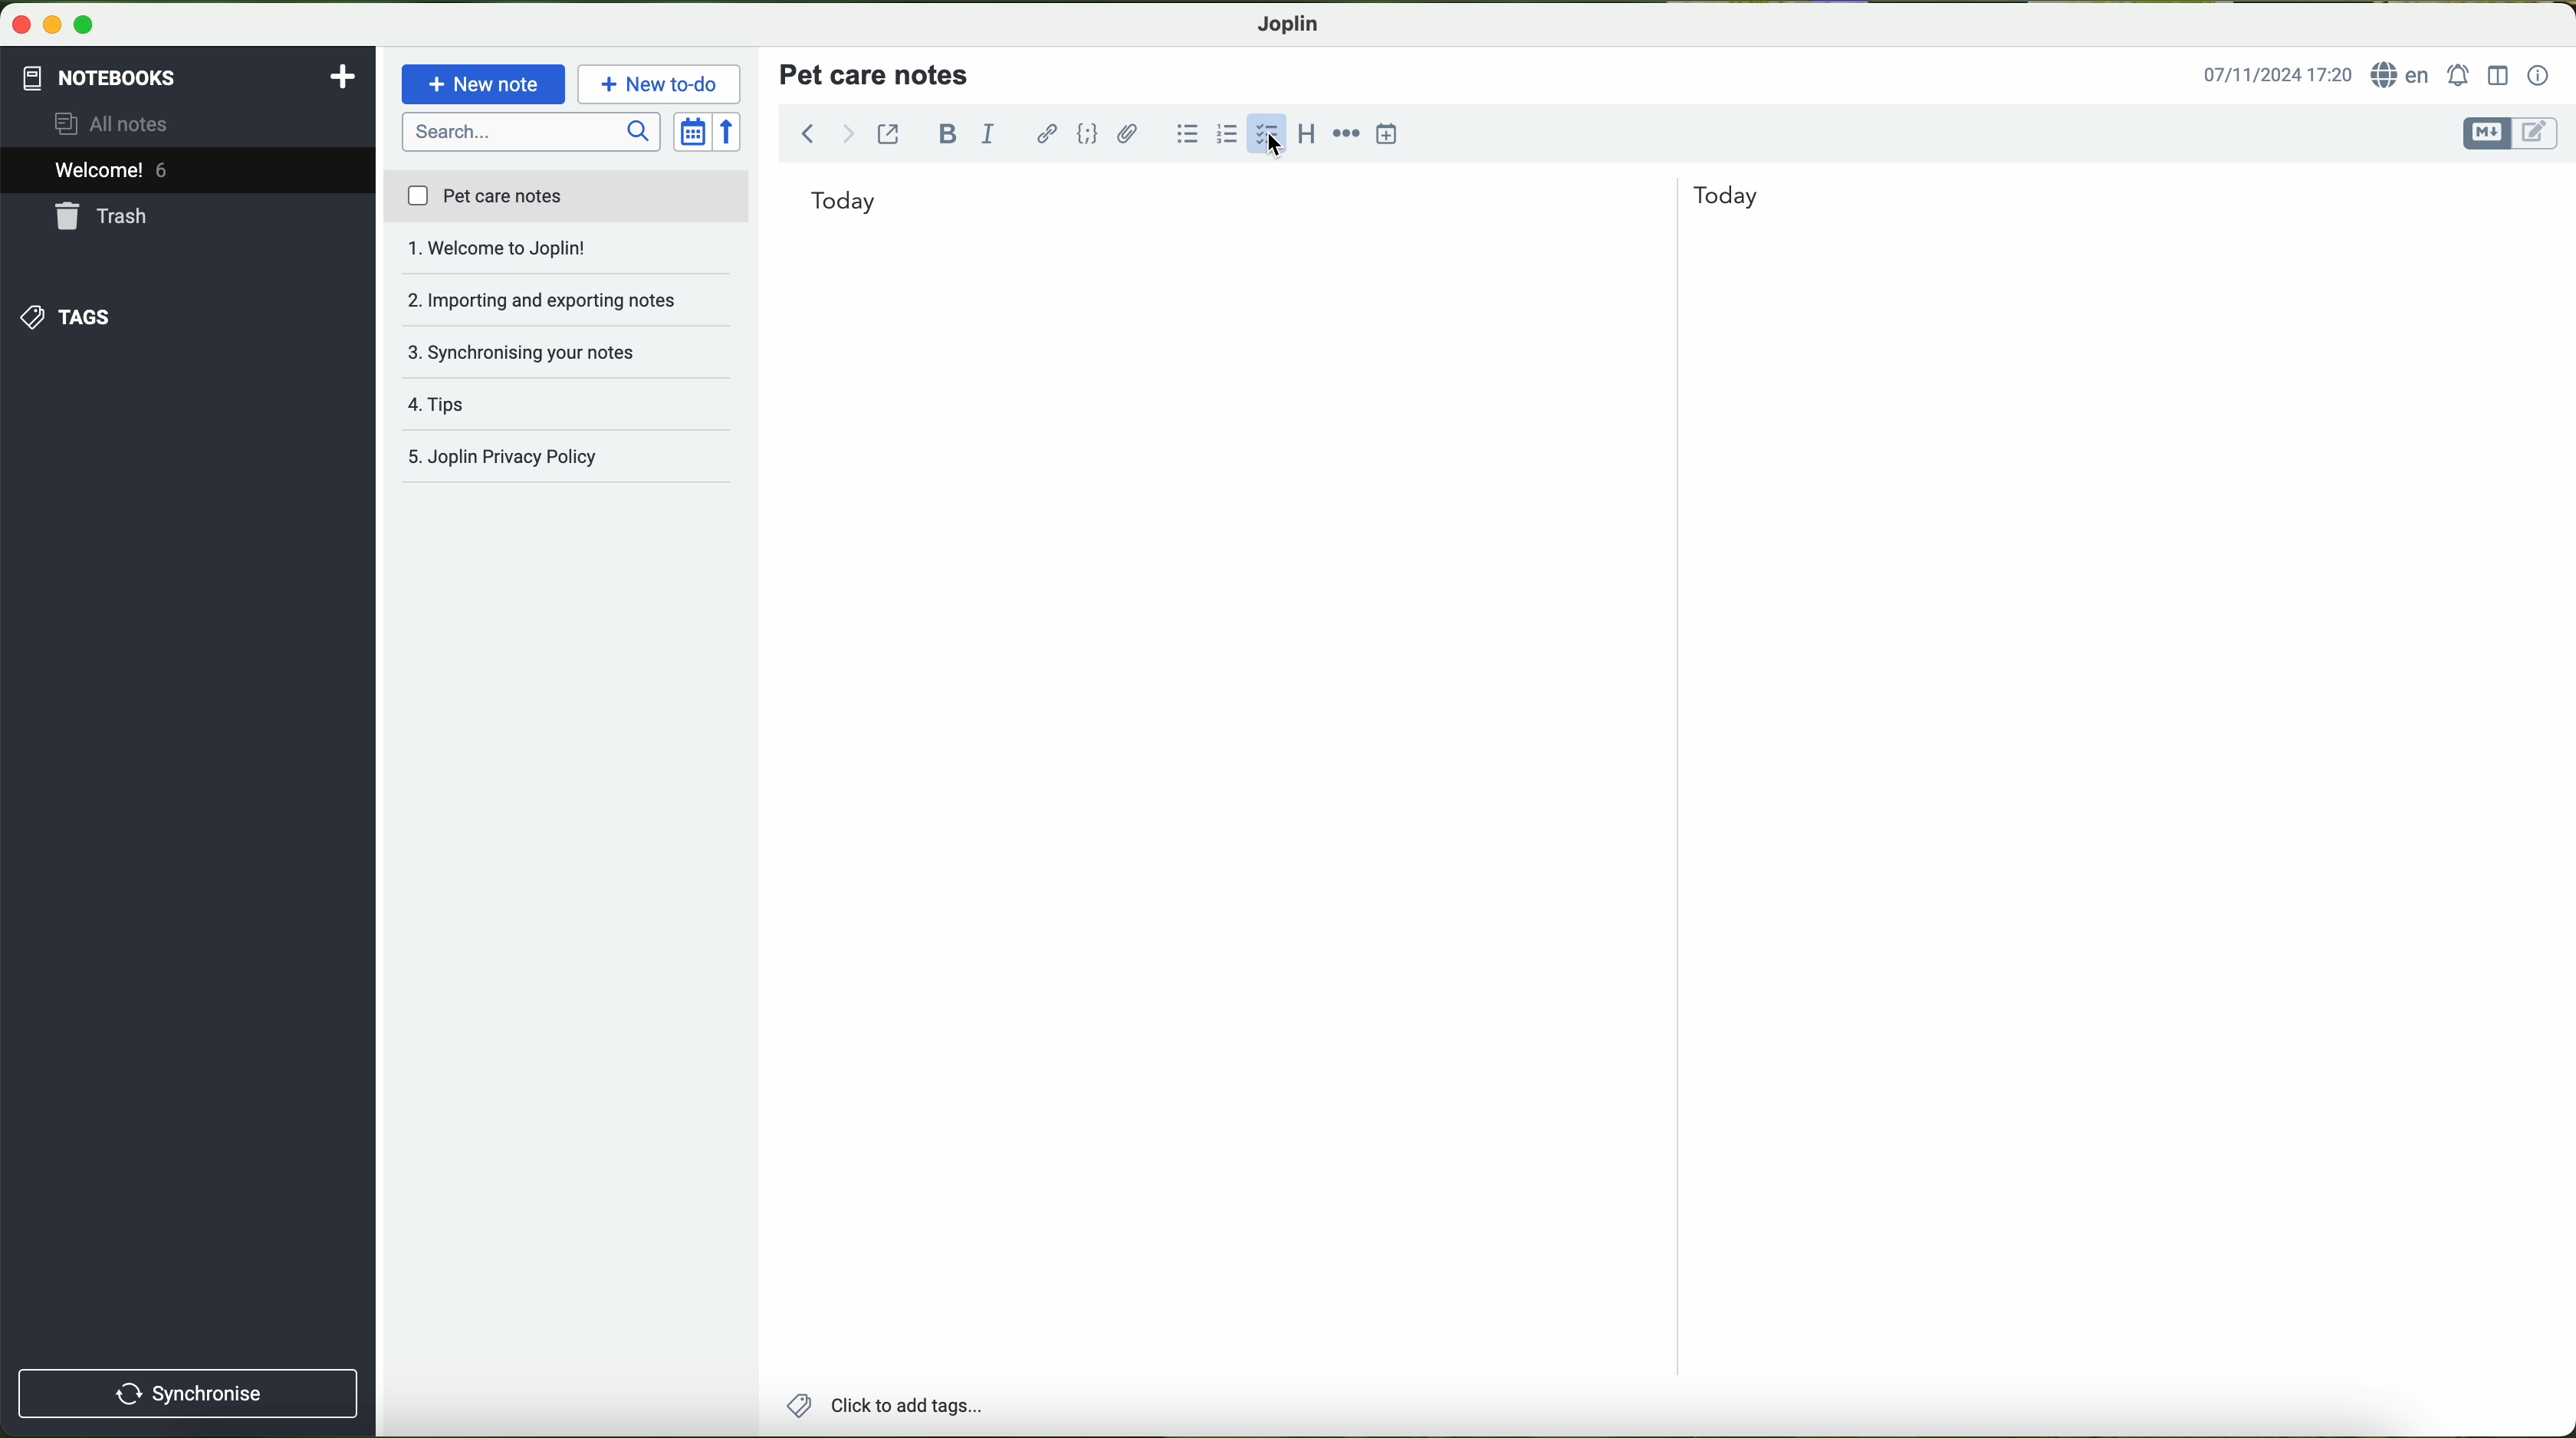  Describe the element at coordinates (117, 125) in the screenshot. I see `all notes` at that location.